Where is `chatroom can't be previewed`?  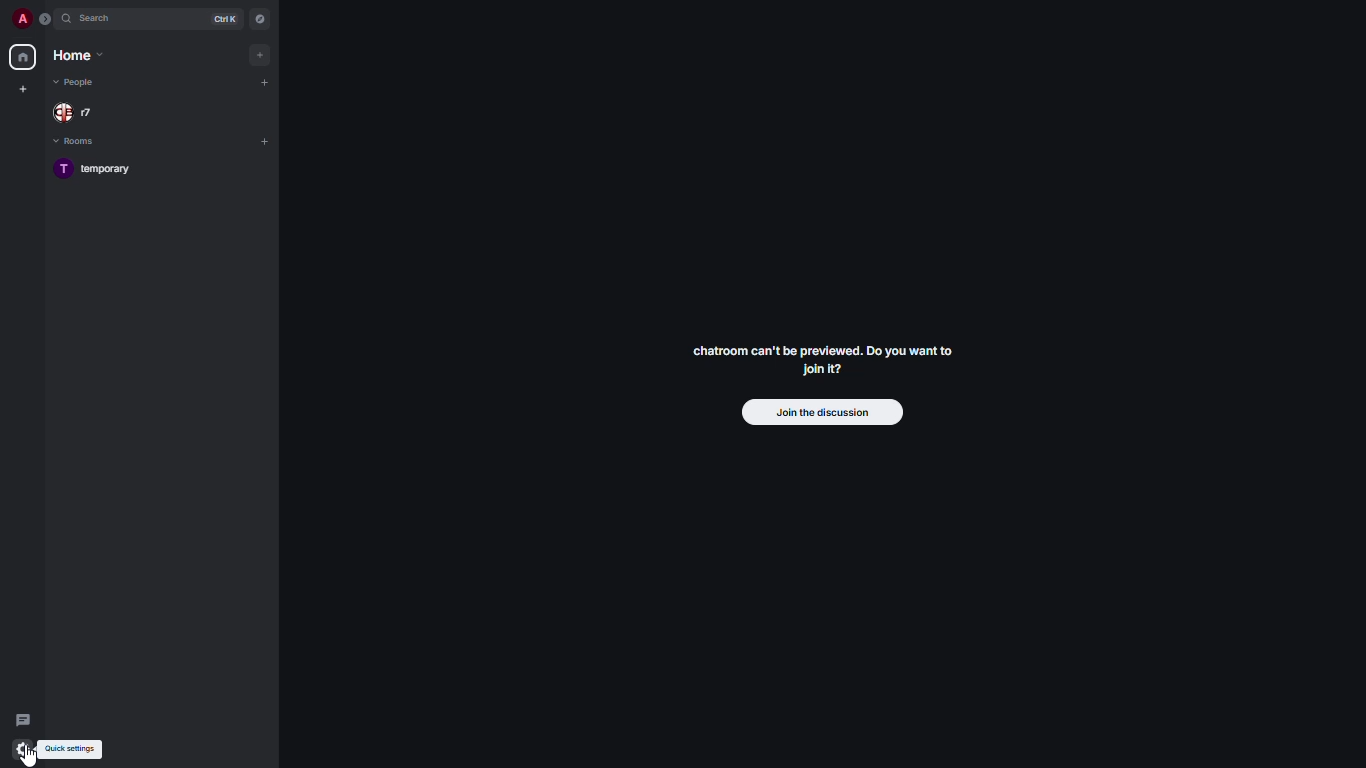 chatroom can't be previewed is located at coordinates (818, 362).